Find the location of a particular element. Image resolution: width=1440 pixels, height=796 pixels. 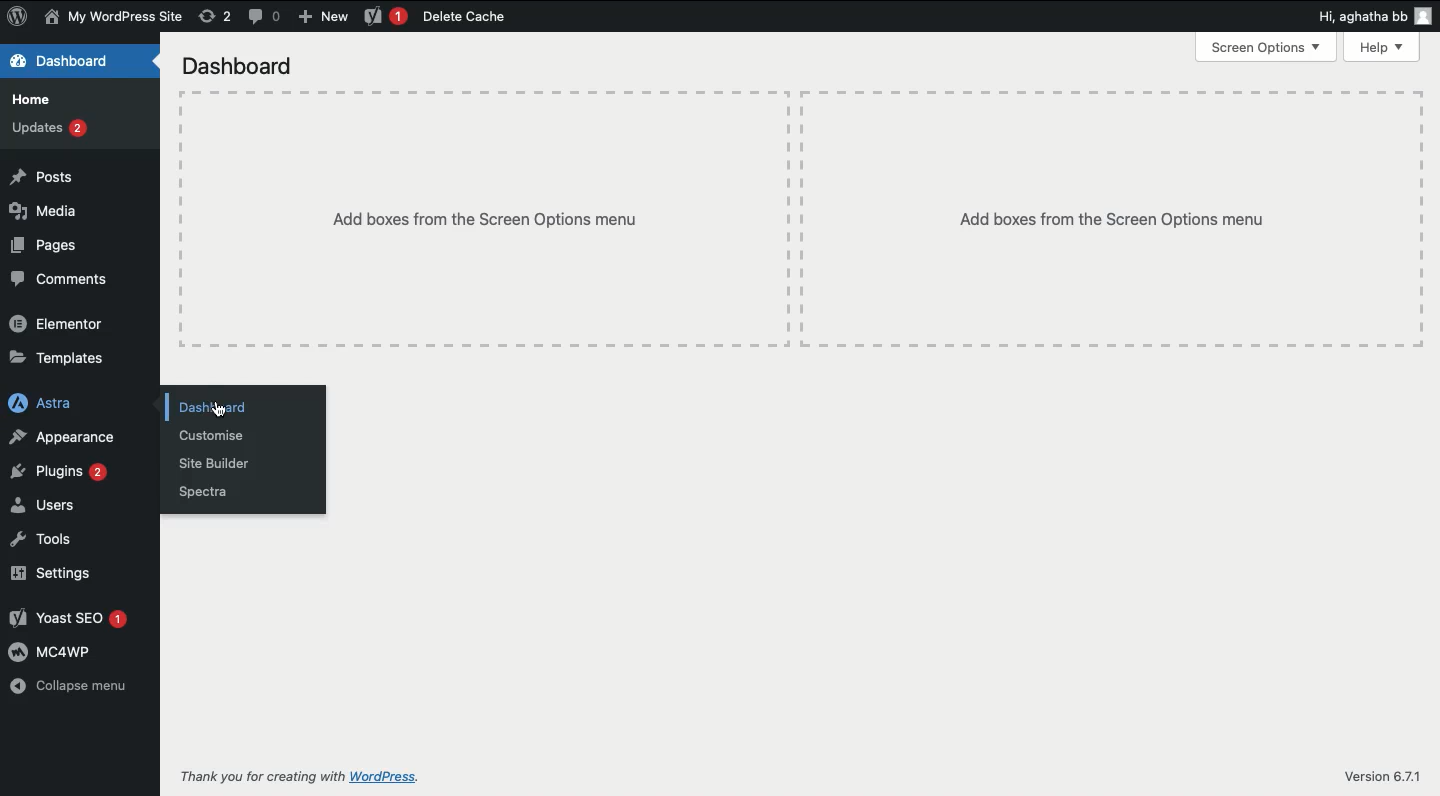

Dashboard is located at coordinates (62, 61).